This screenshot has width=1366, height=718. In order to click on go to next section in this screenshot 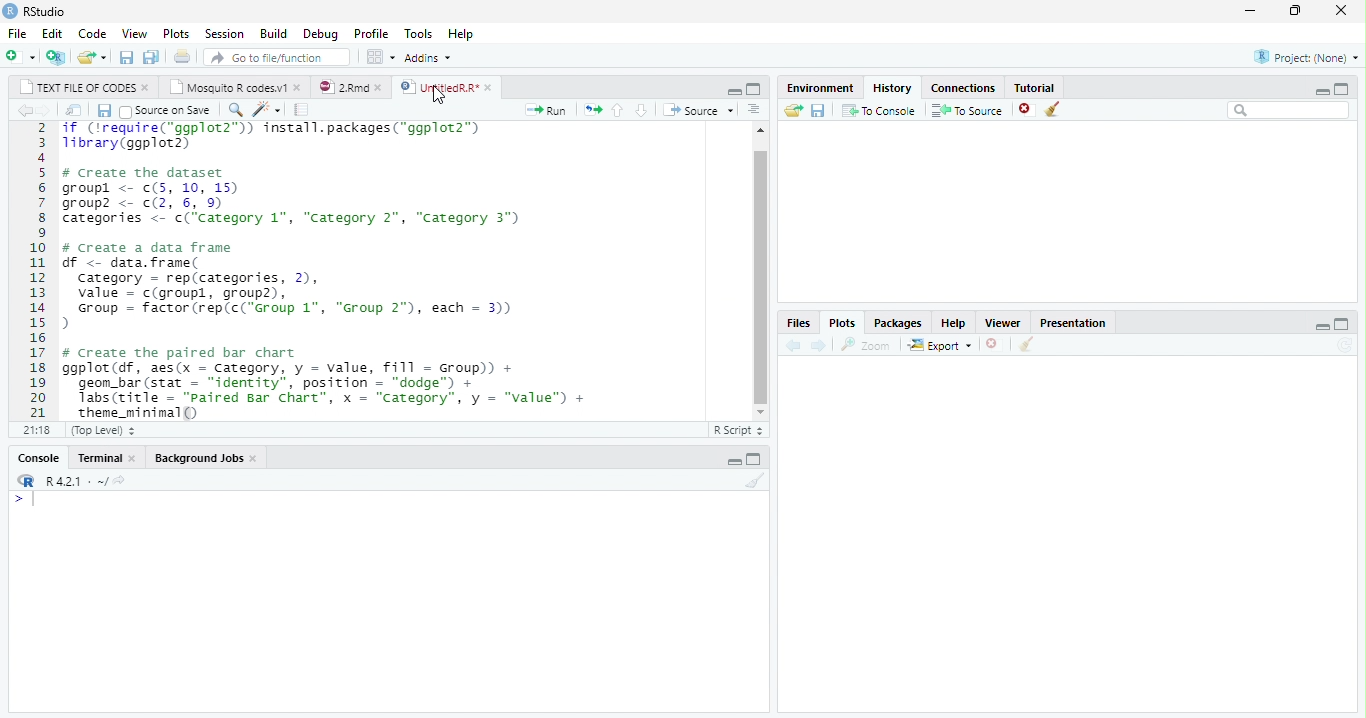, I will do `click(753, 110)`.